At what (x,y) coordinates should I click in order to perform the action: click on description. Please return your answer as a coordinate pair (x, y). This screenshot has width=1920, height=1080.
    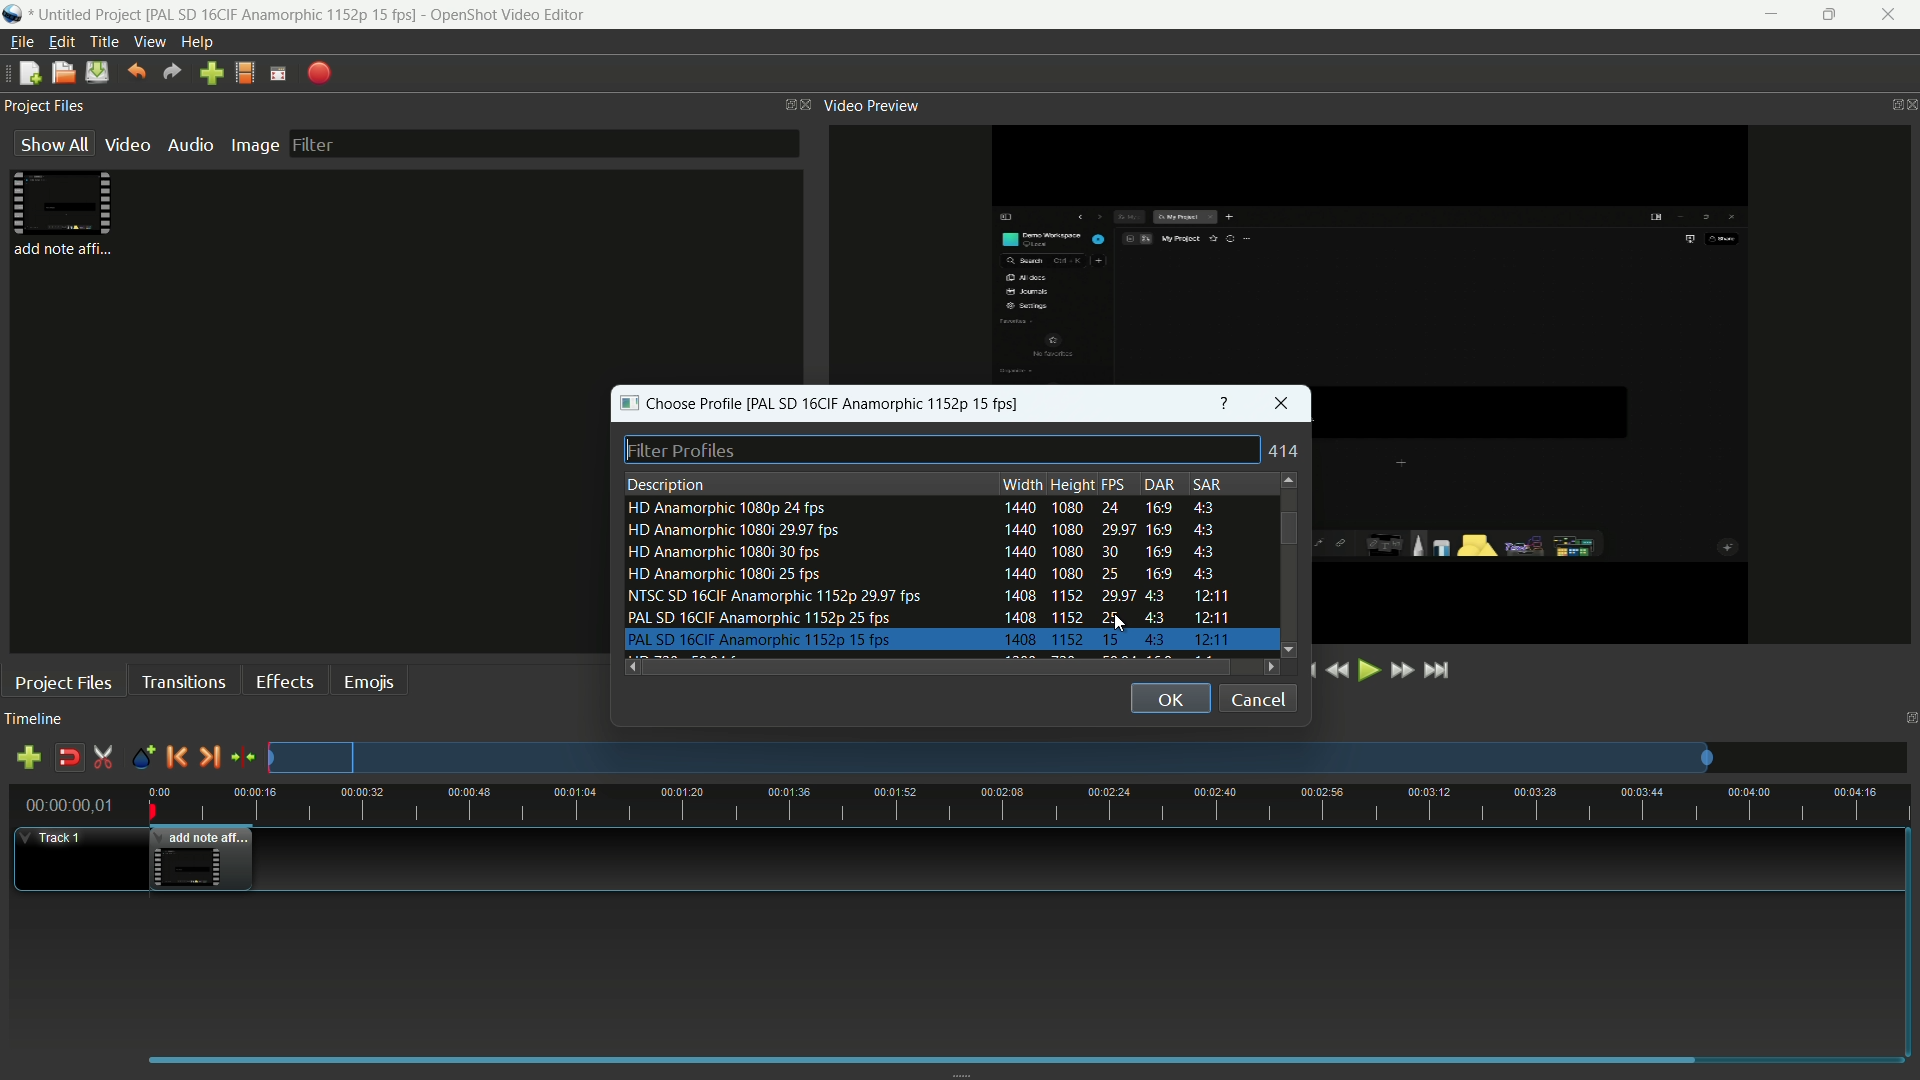
    Looking at the image, I should click on (667, 483).